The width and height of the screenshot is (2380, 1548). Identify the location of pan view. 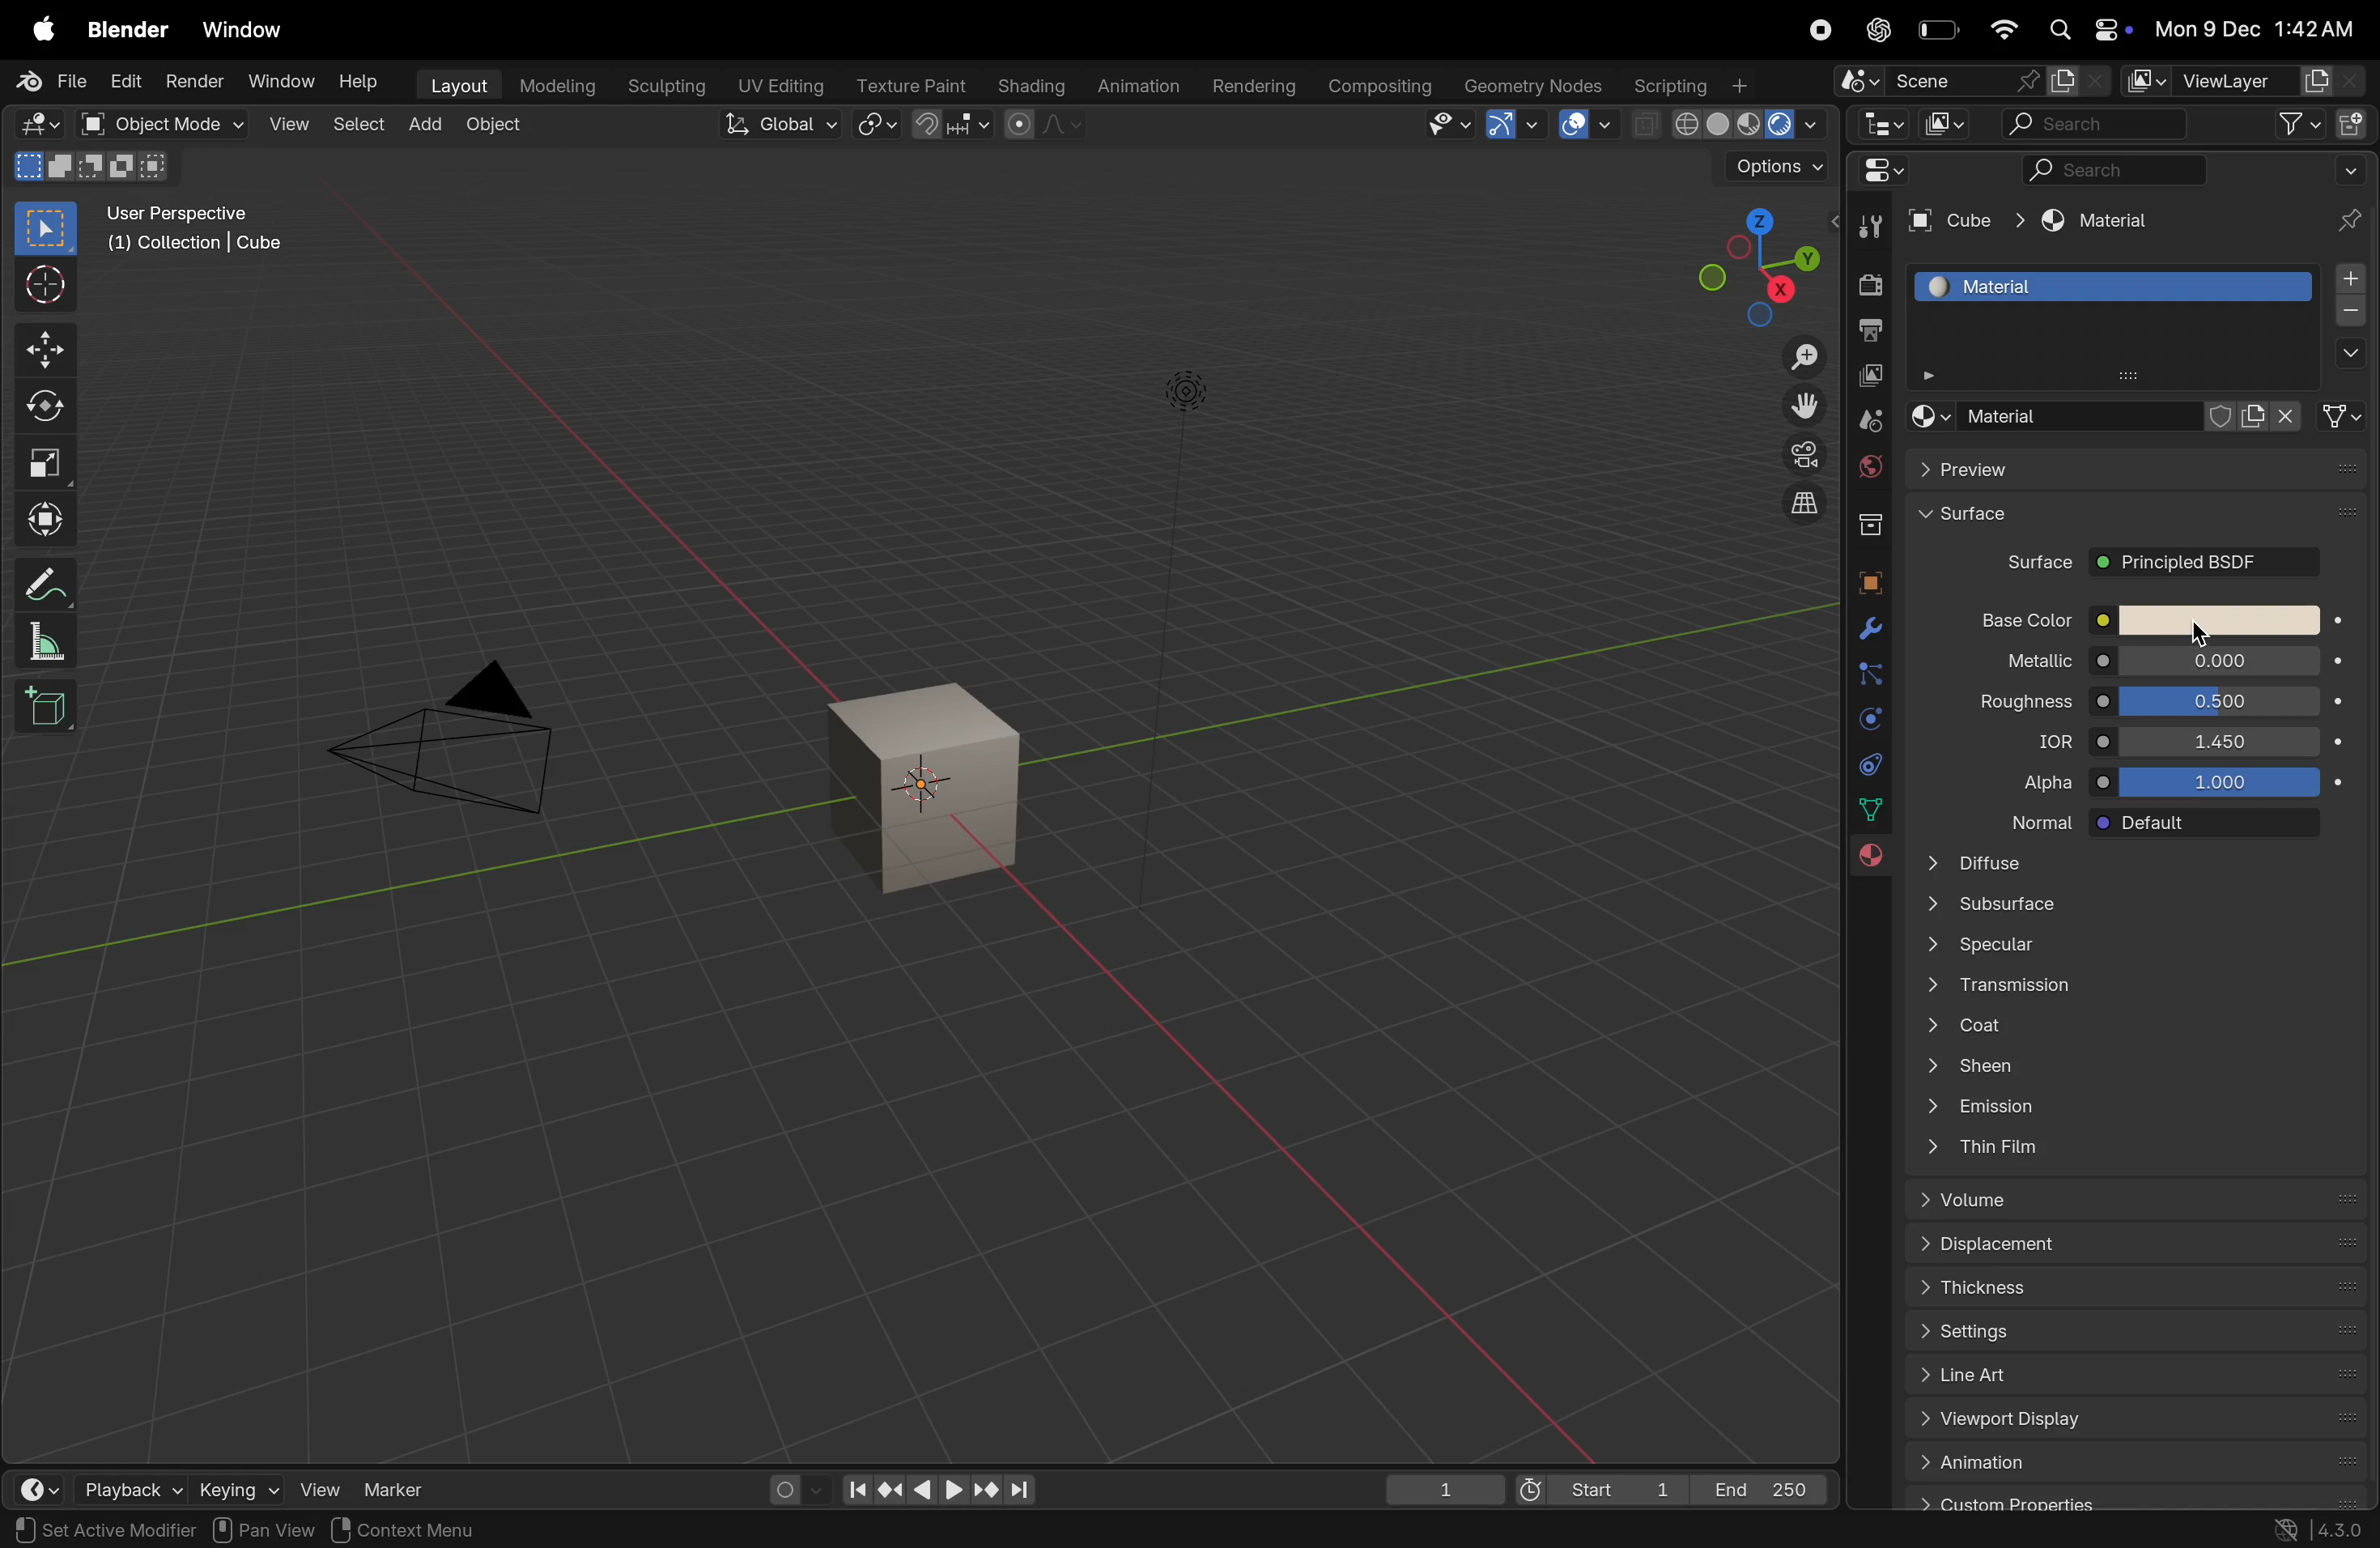
(264, 1529).